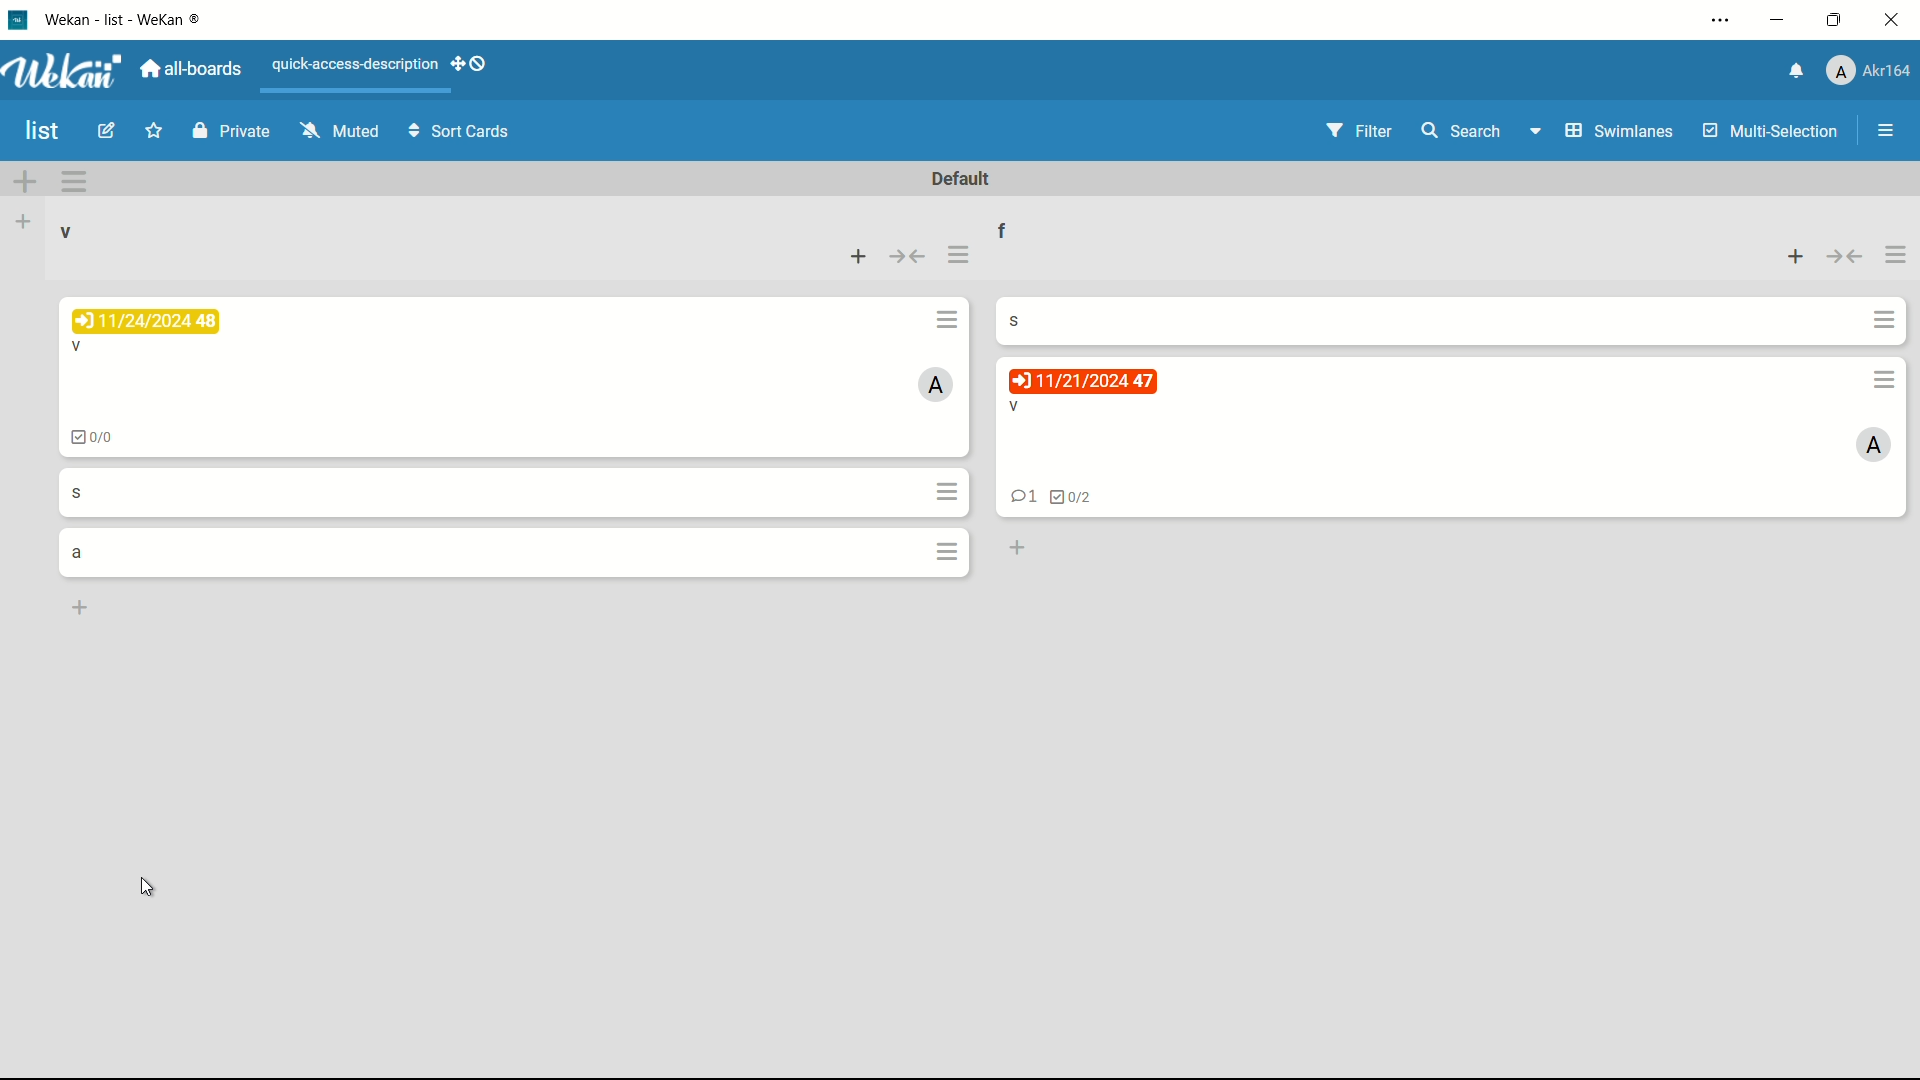 The height and width of the screenshot is (1080, 1920). I want to click on list name, so click(1016, 228).